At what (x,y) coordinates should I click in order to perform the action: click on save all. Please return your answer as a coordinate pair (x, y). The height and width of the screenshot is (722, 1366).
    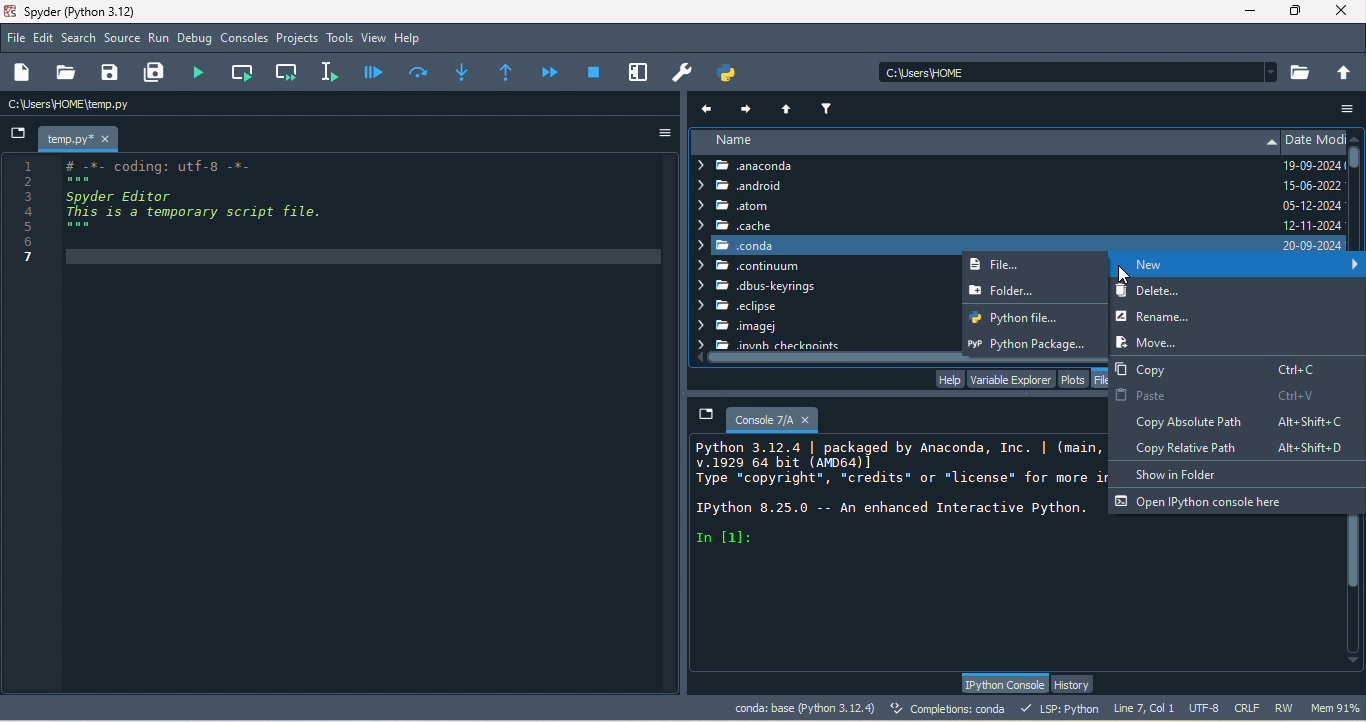
    Looking at the image, I should click on (158, 73).